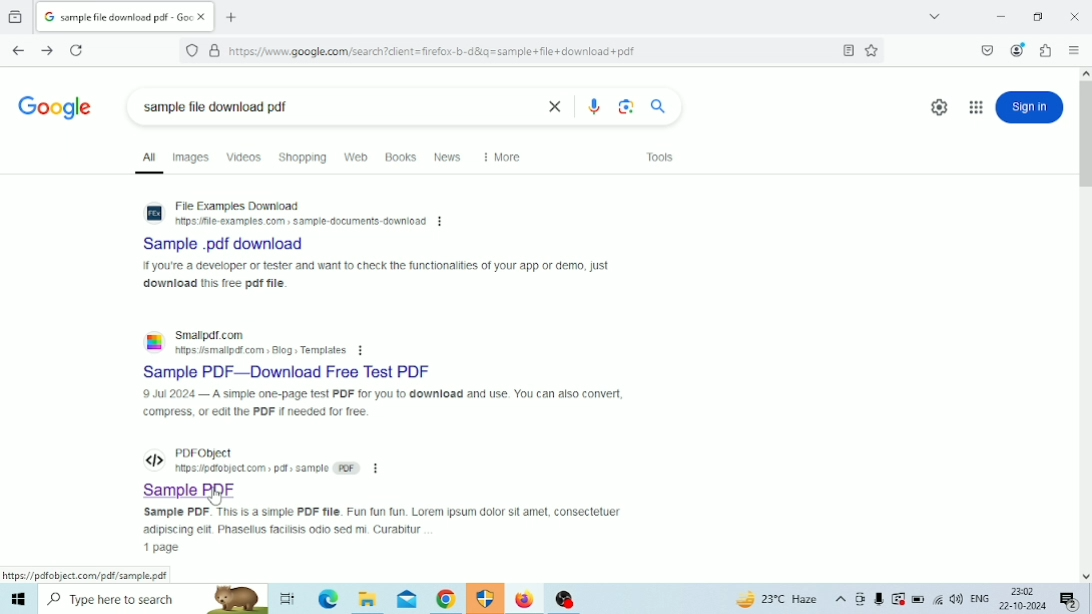  Describe the element at coordinates (1070, 601) in the screenshot. I see `Notifications` at that location.